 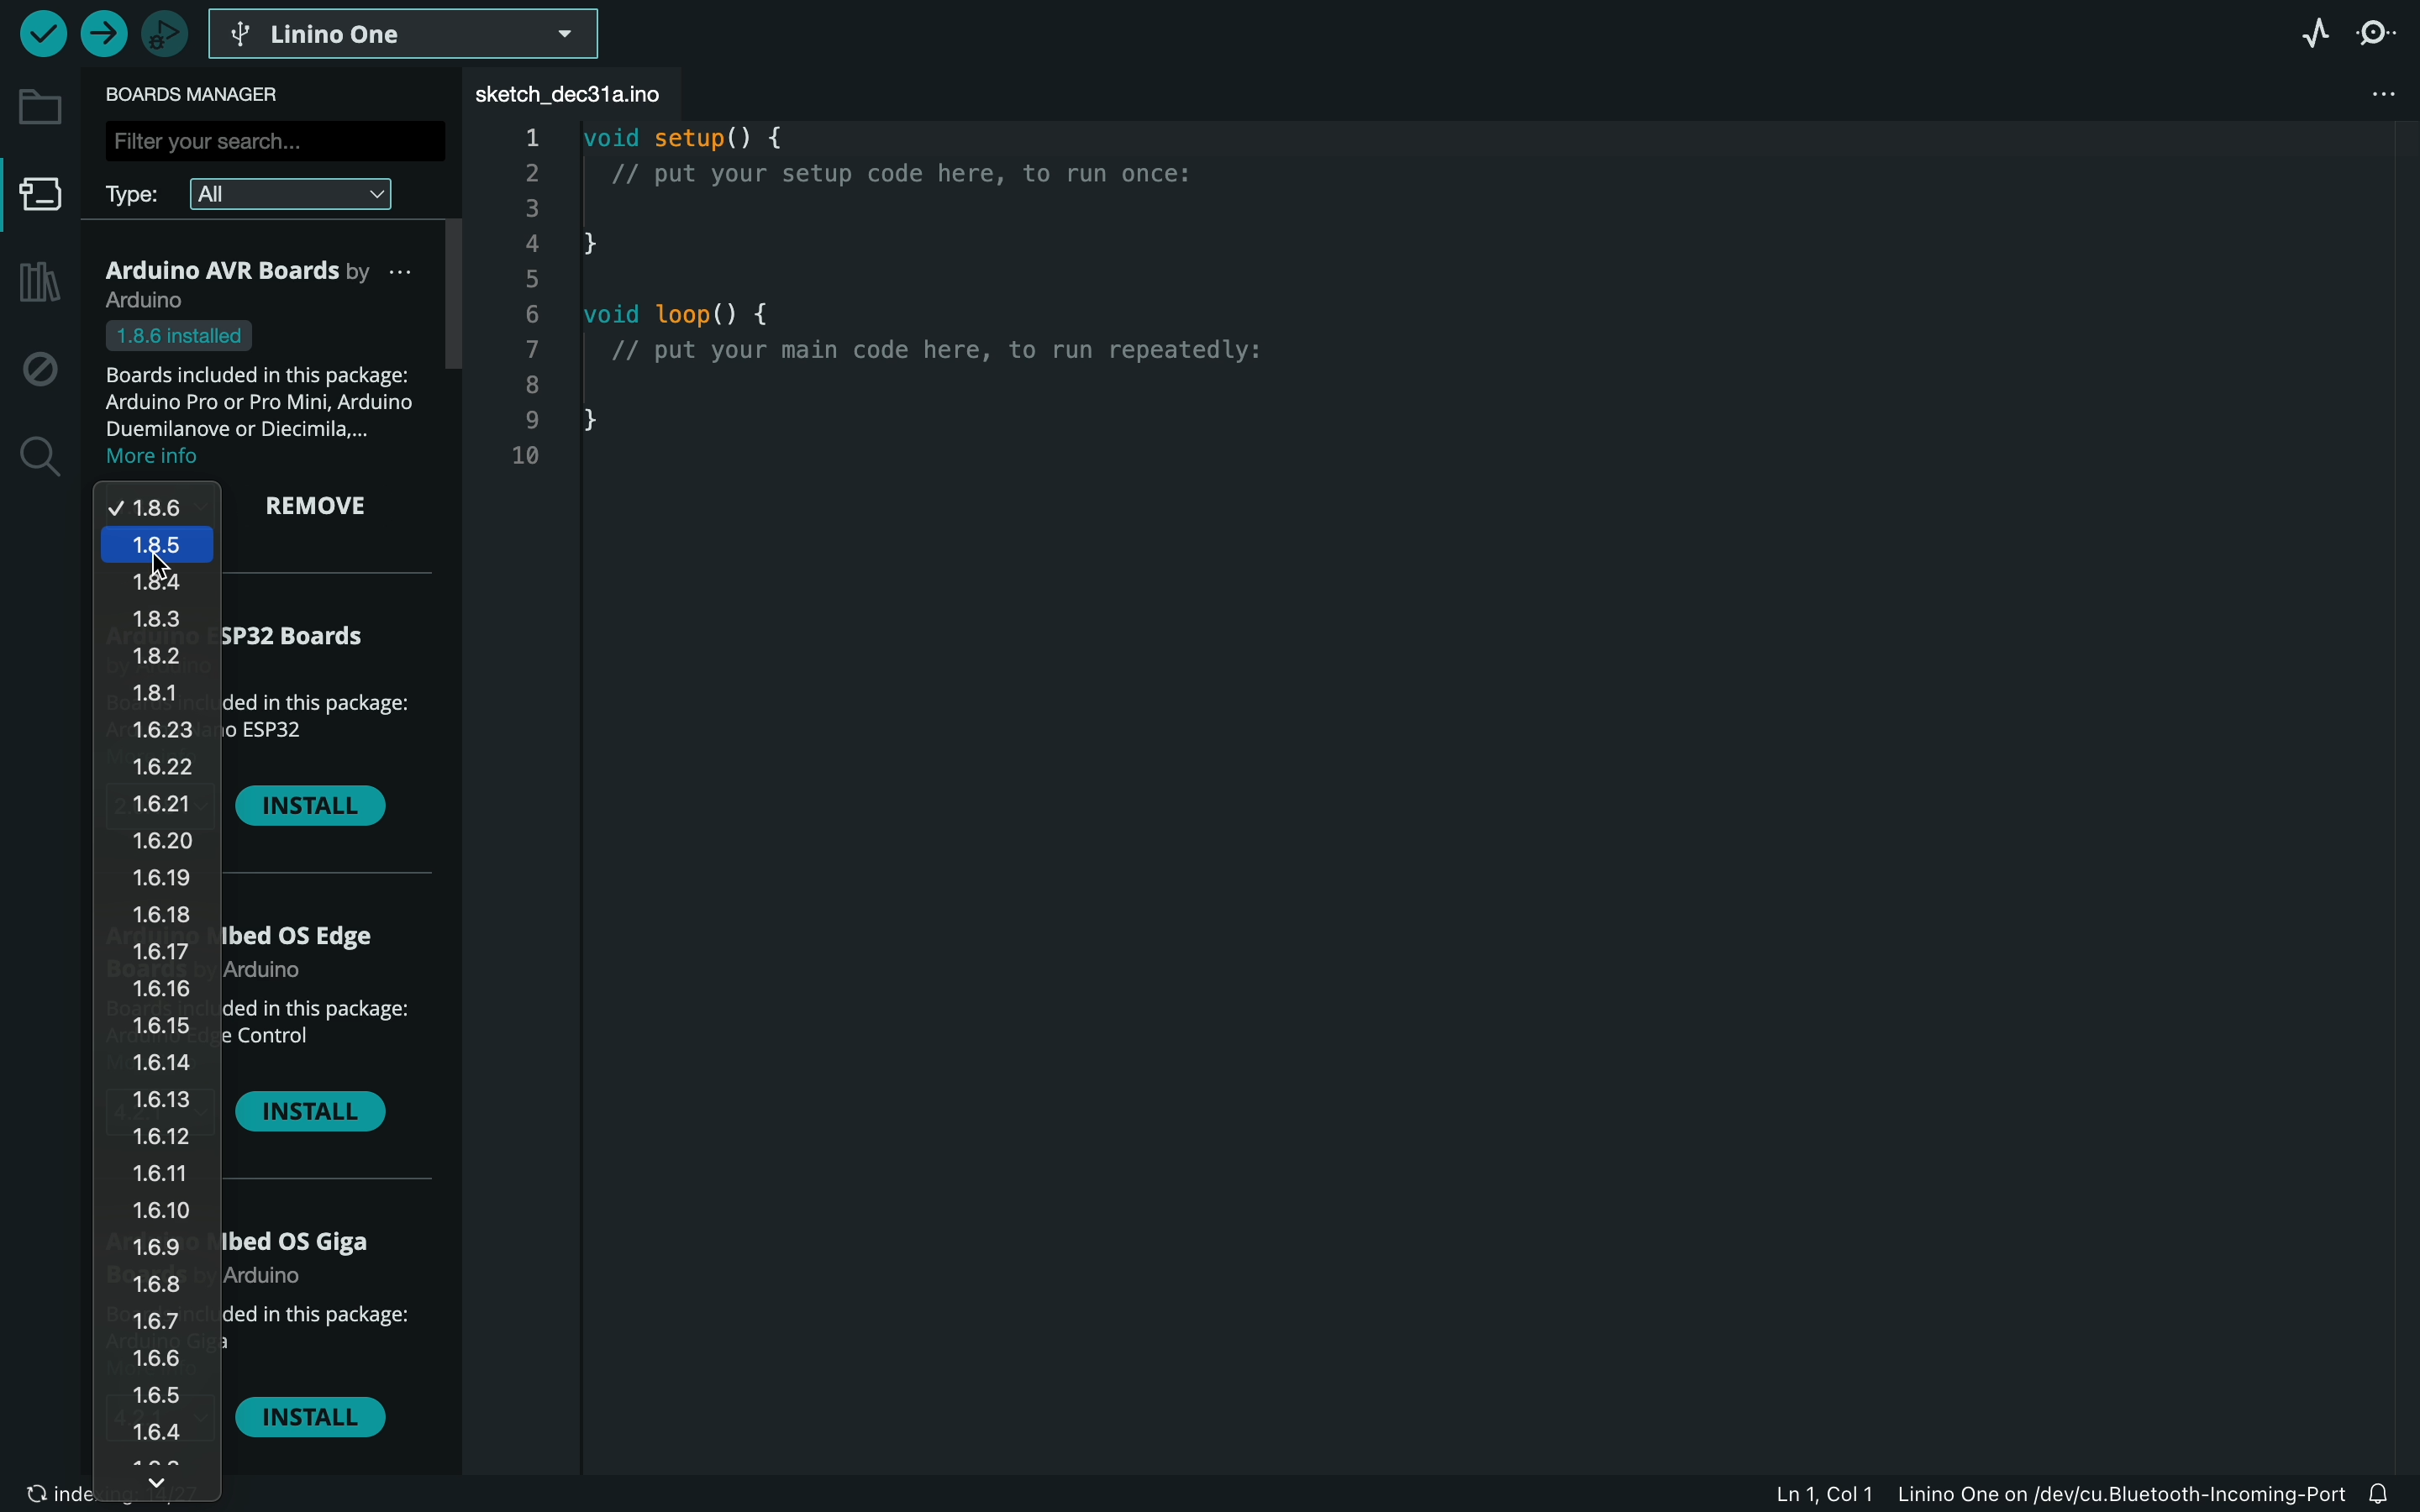 I want to click on 3, so click(x=532, y=206).